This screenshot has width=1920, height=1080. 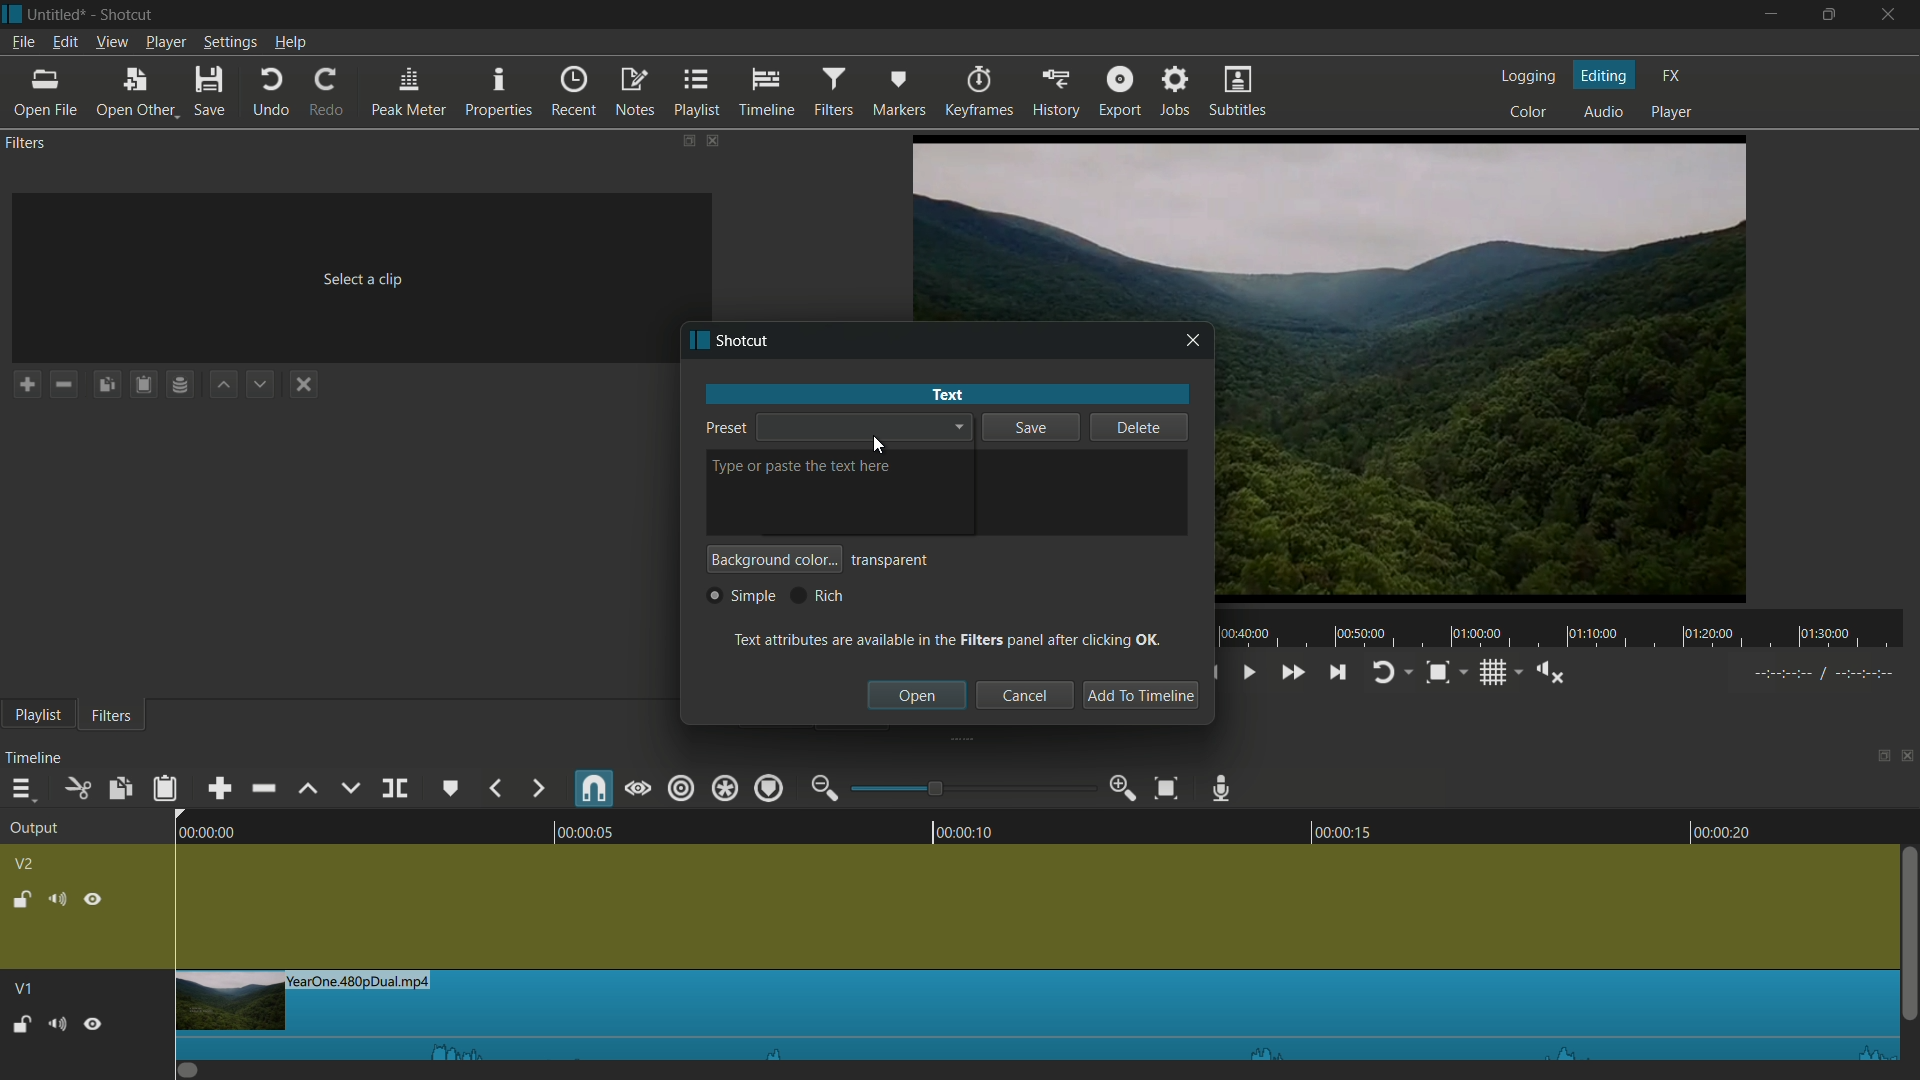 I want to click on mute, so click(x=56, y=898).